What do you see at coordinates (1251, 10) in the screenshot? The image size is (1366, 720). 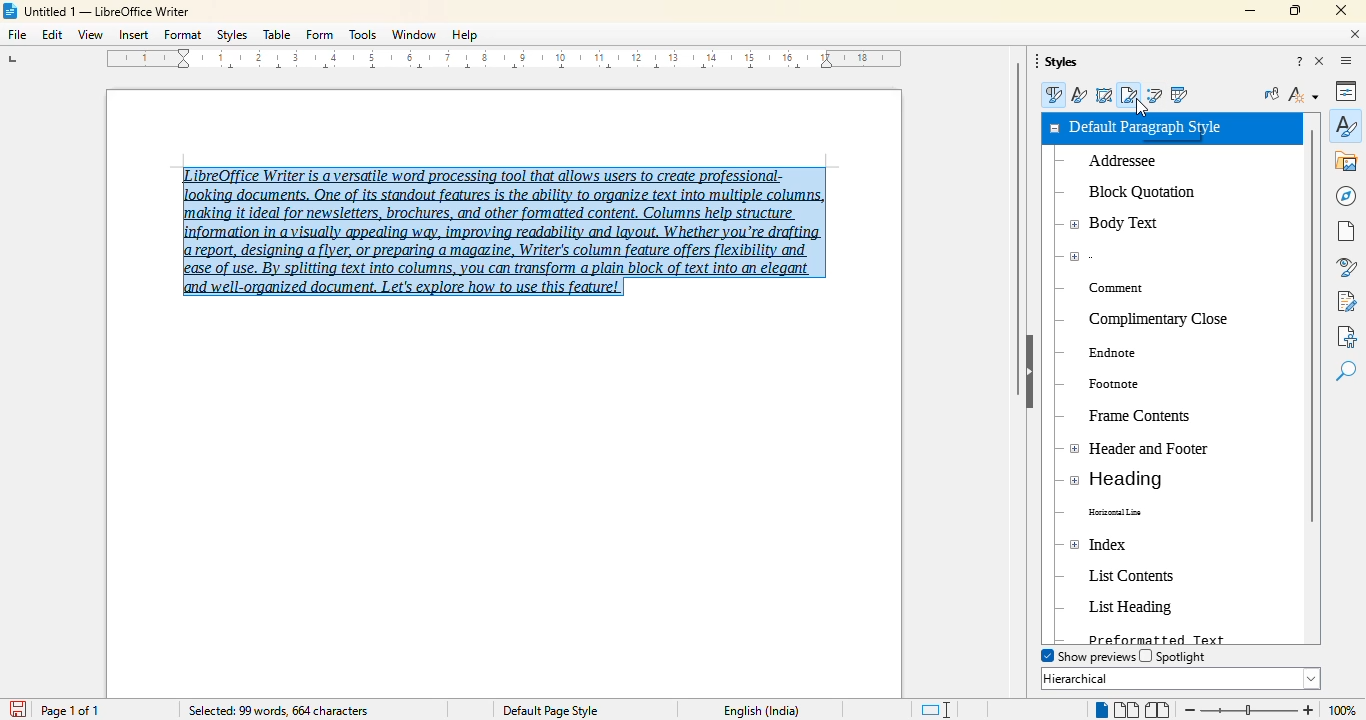 I see `minimize` at bounding box center [1251, 10].